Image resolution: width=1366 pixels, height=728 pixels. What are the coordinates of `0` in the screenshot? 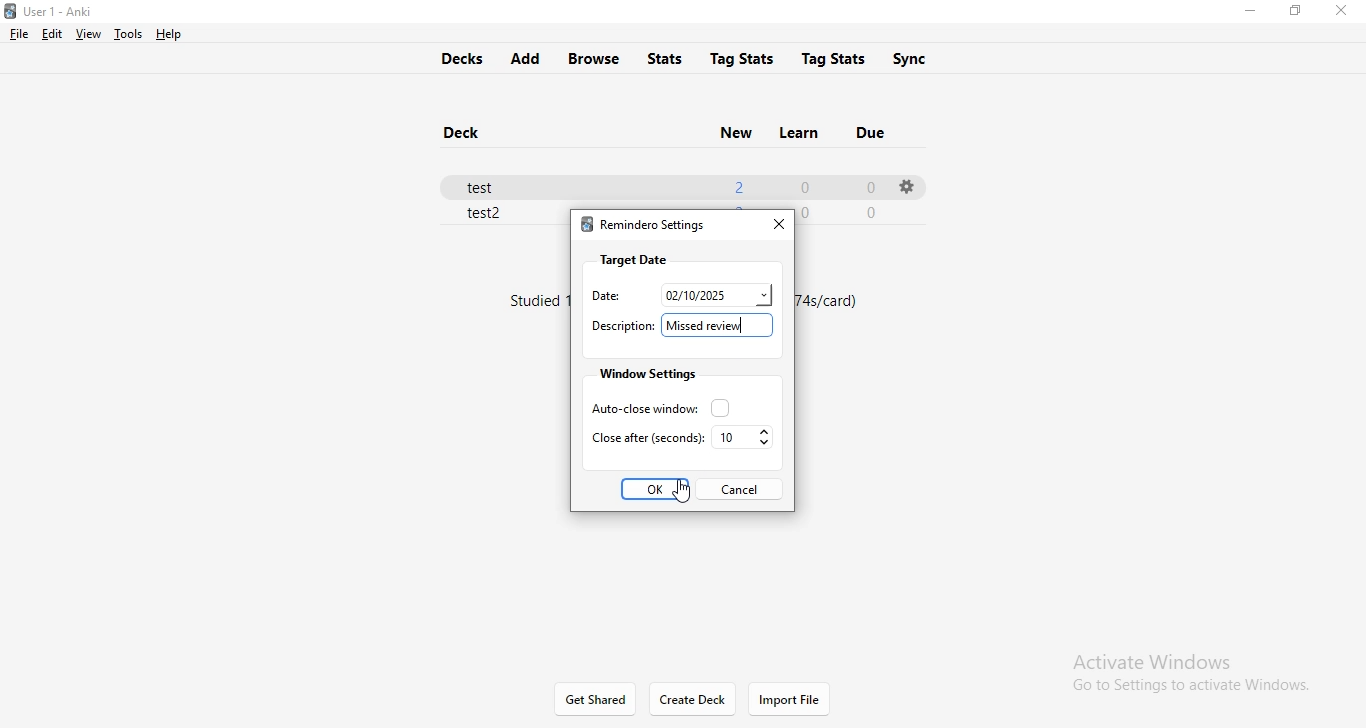 It's located at (804, 185).